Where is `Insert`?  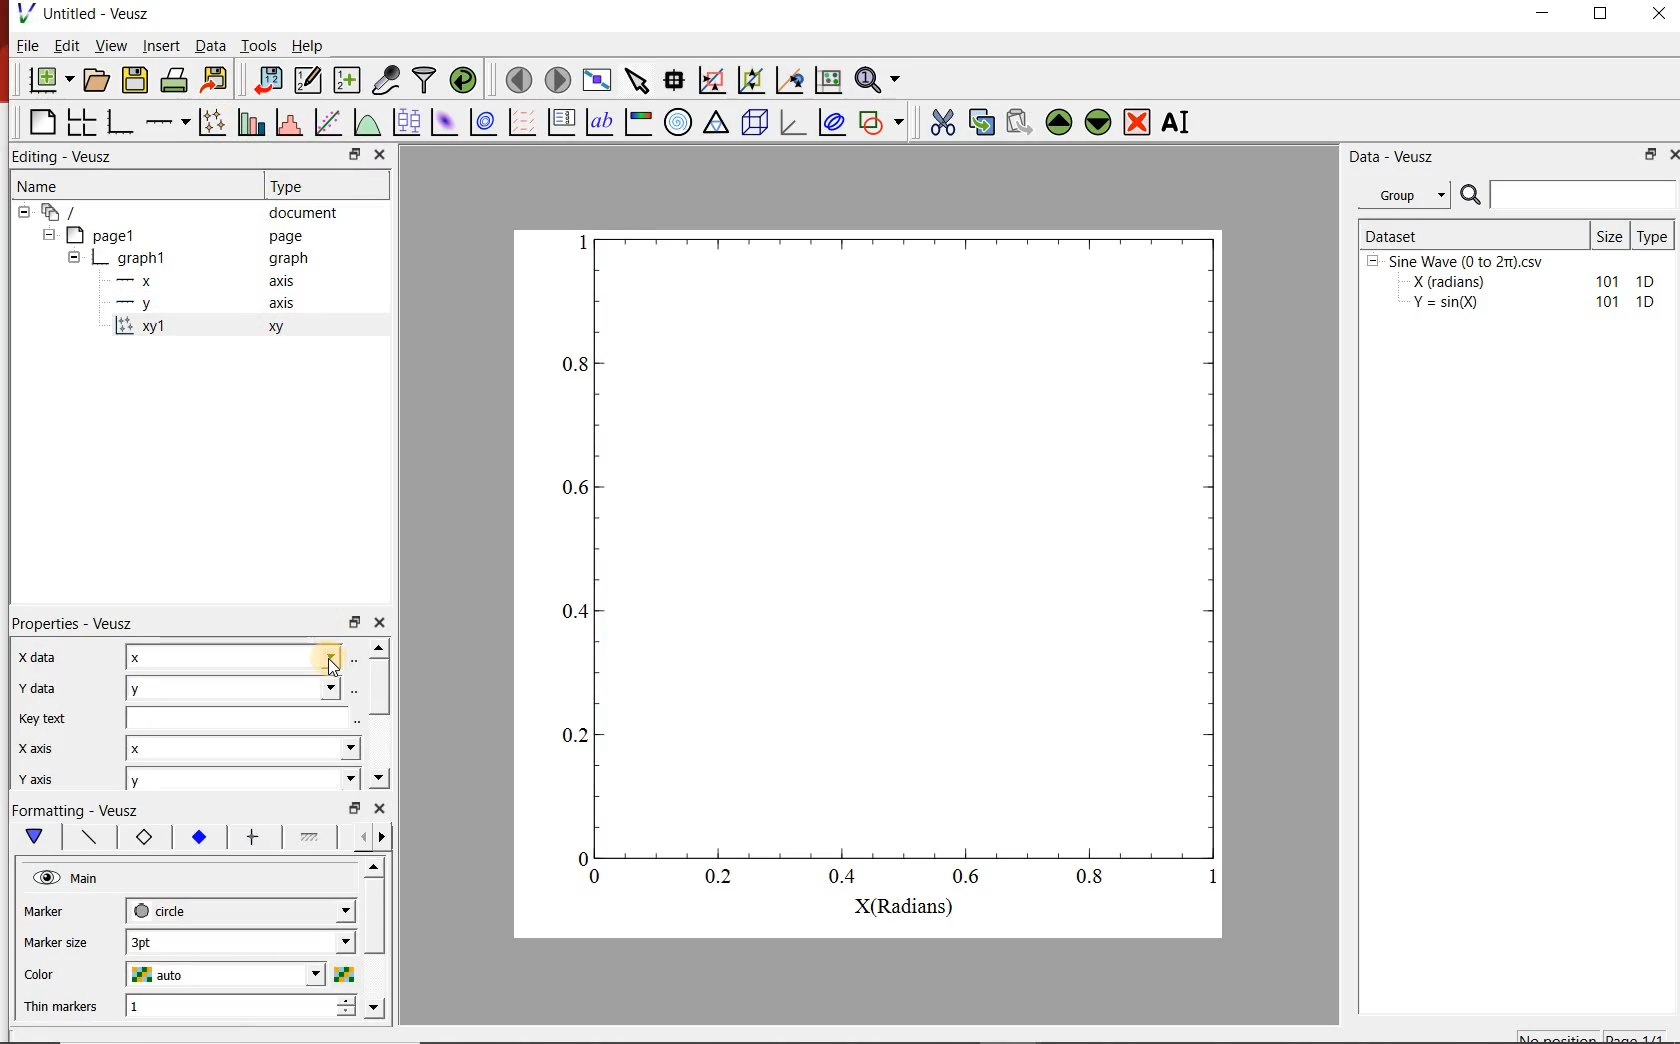 Insert is located at coordinates (162, 45).